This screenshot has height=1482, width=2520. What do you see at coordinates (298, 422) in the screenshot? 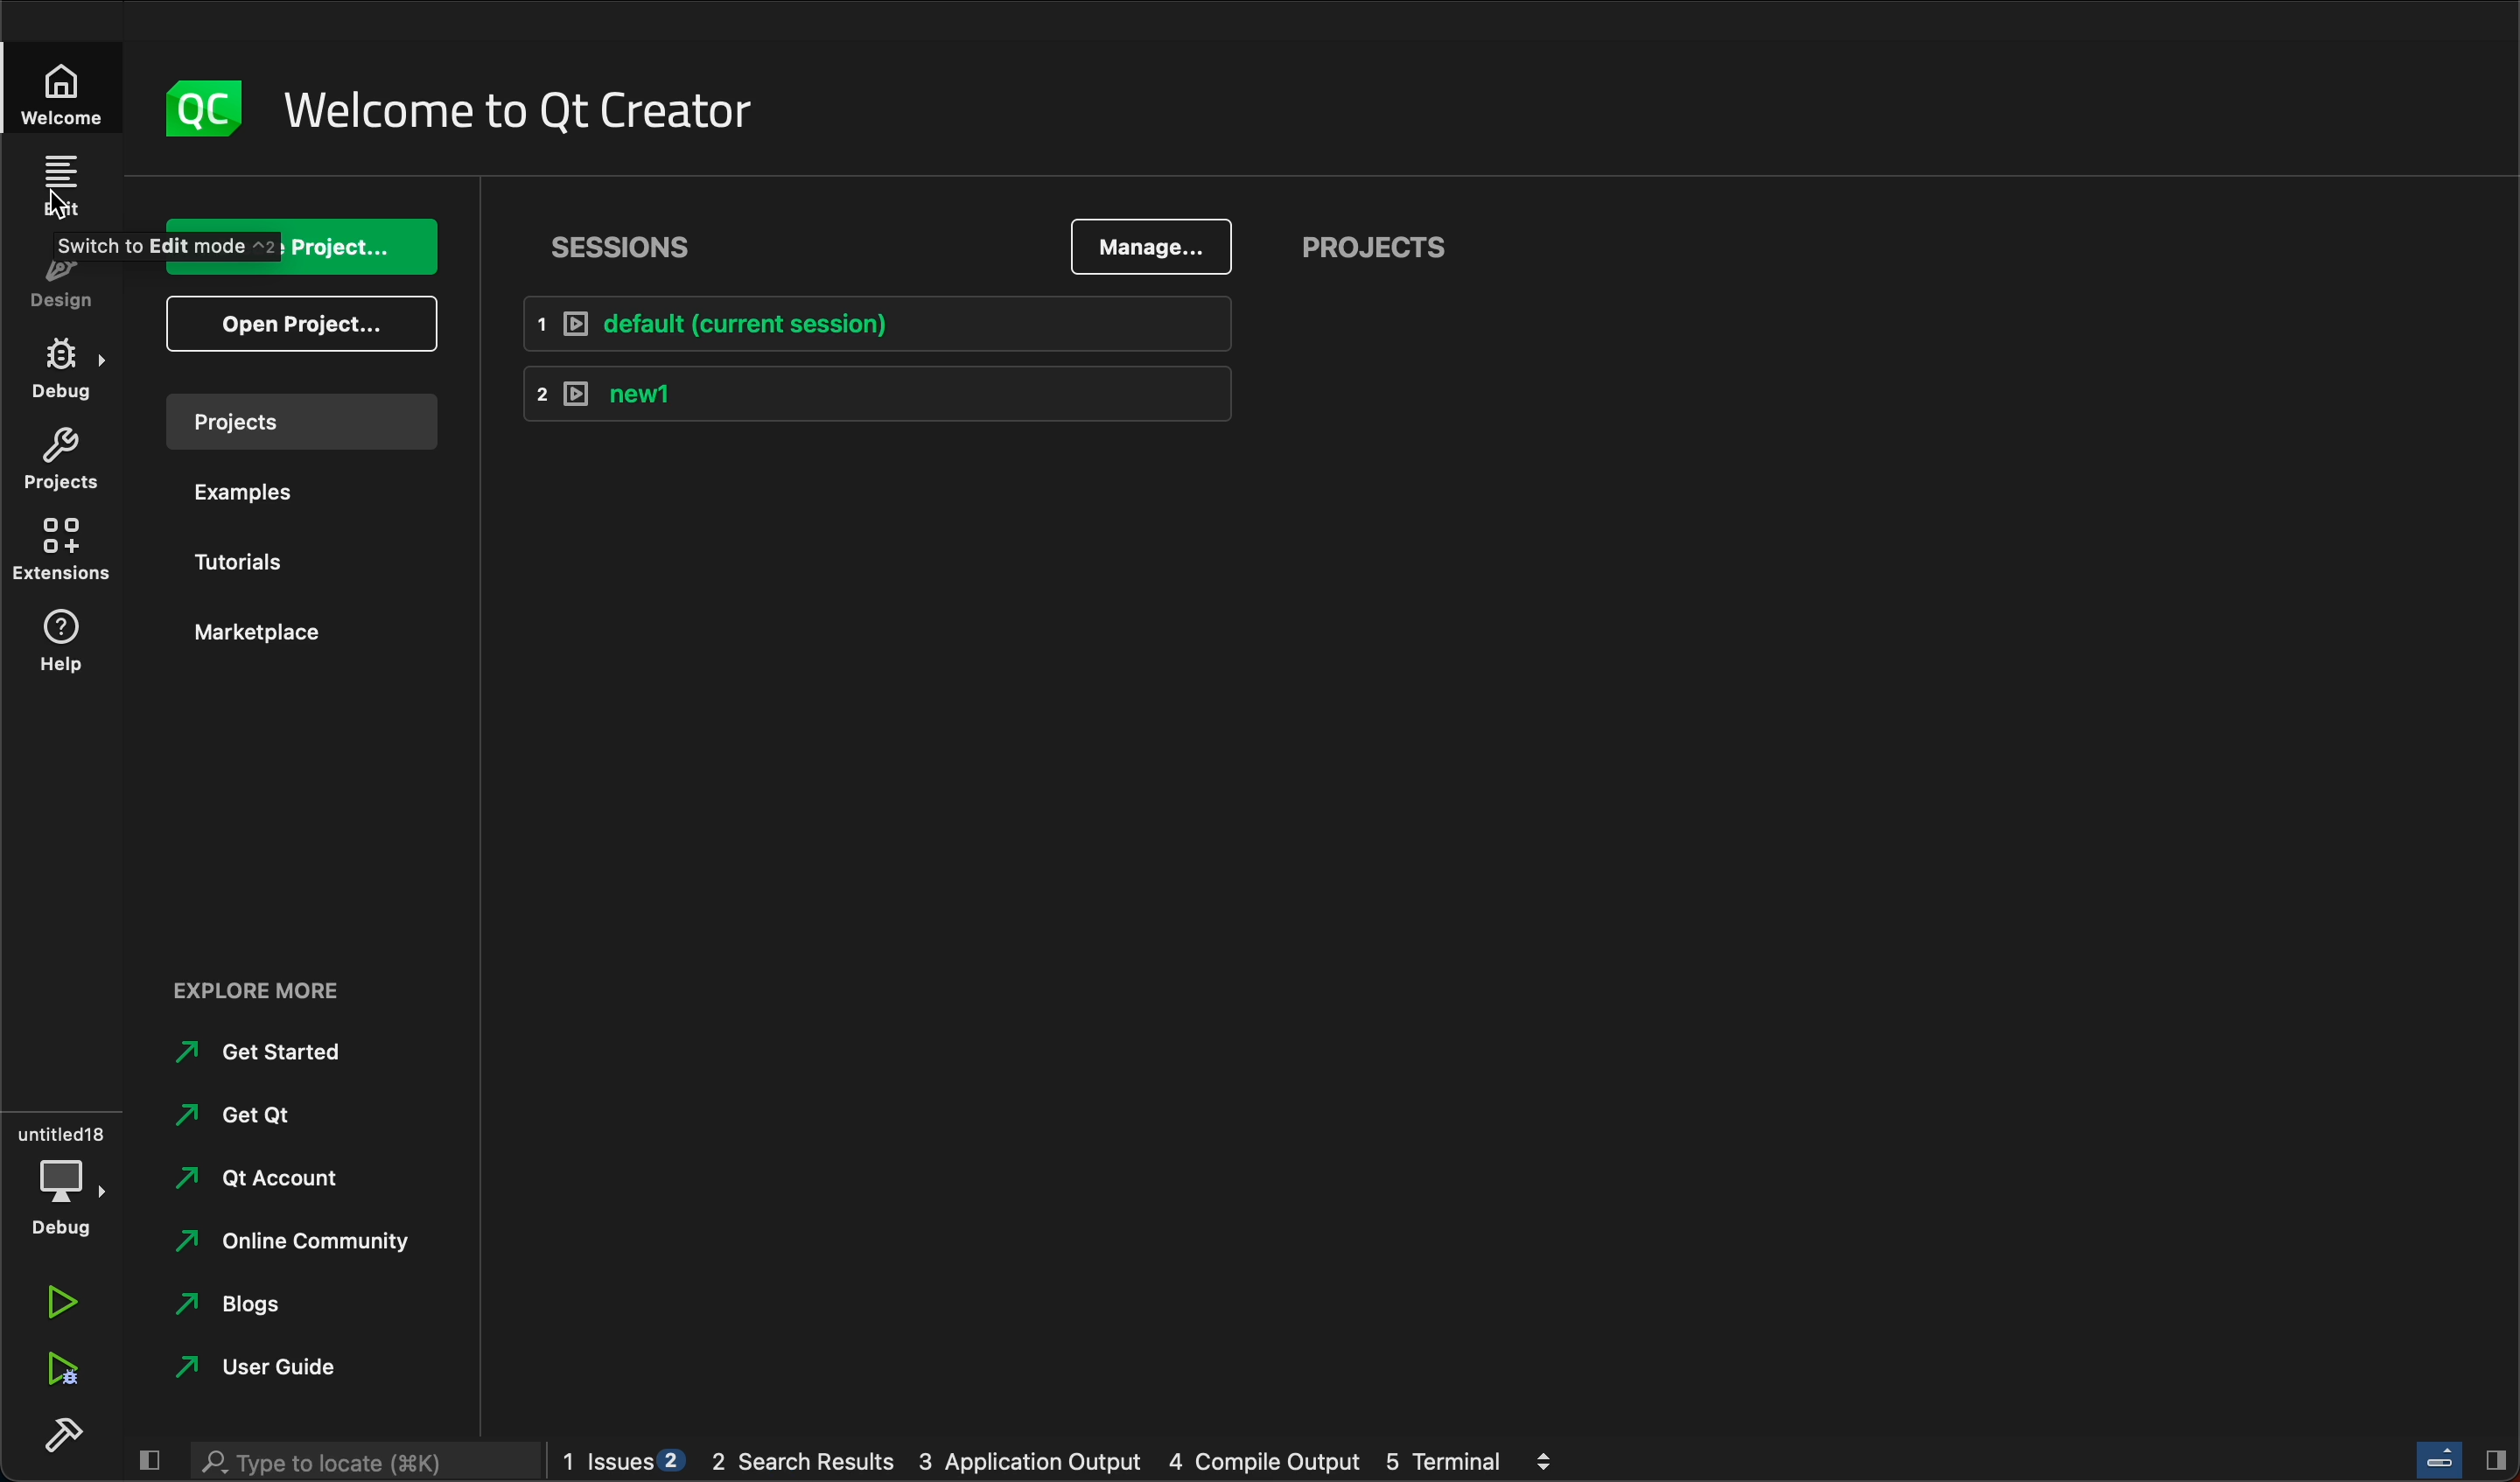
I see `project` at bounding box center [298, 422].